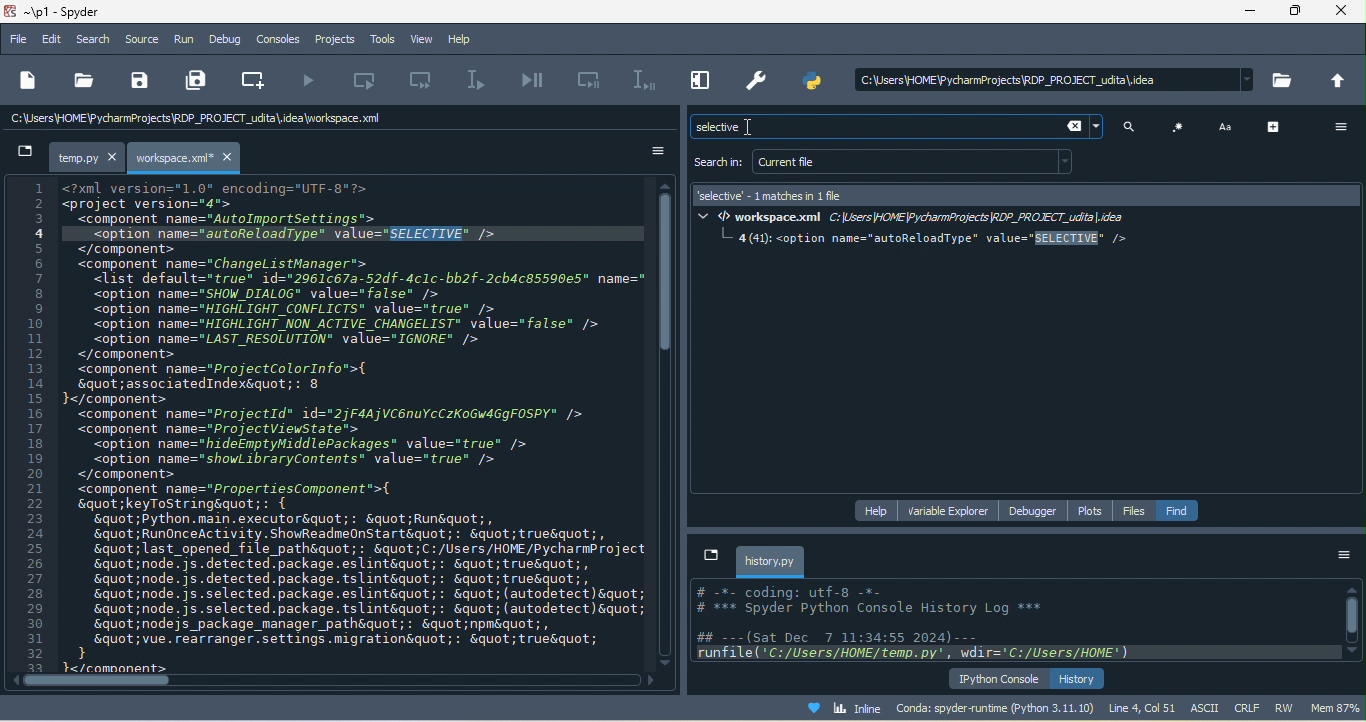 Image resolution: width=1366 pixels, height=722 pixels. I want to click on debug cell, so click(590, 80).